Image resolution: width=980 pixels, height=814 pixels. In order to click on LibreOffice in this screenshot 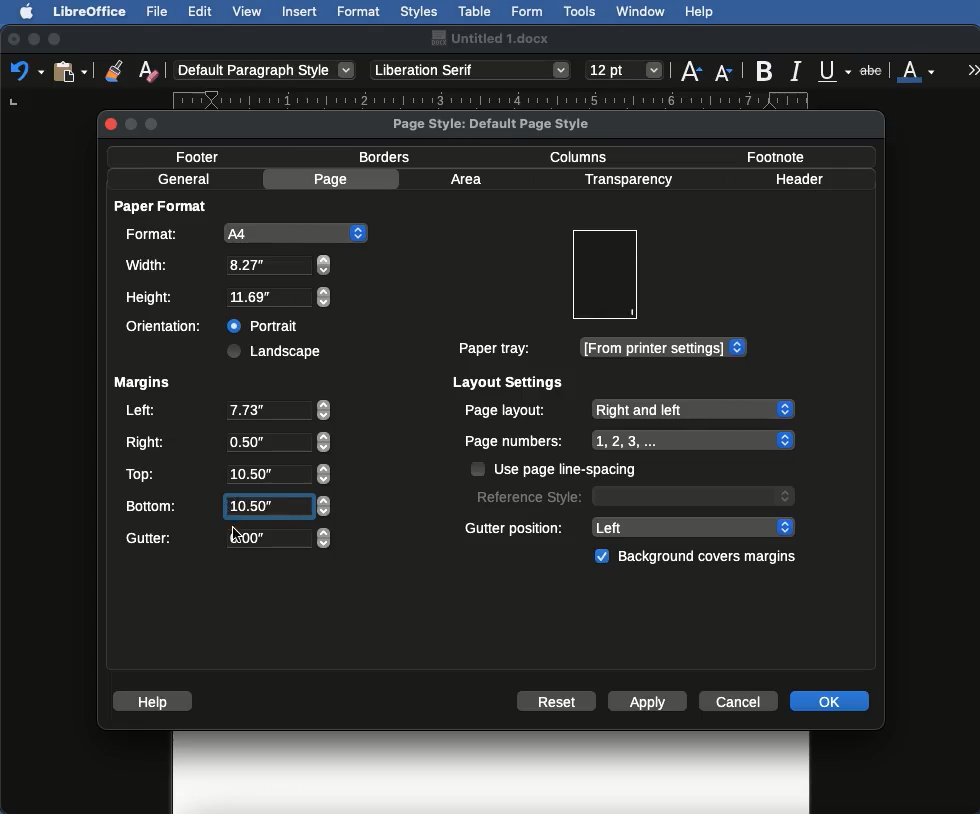, I will do `click(89, 11)`.